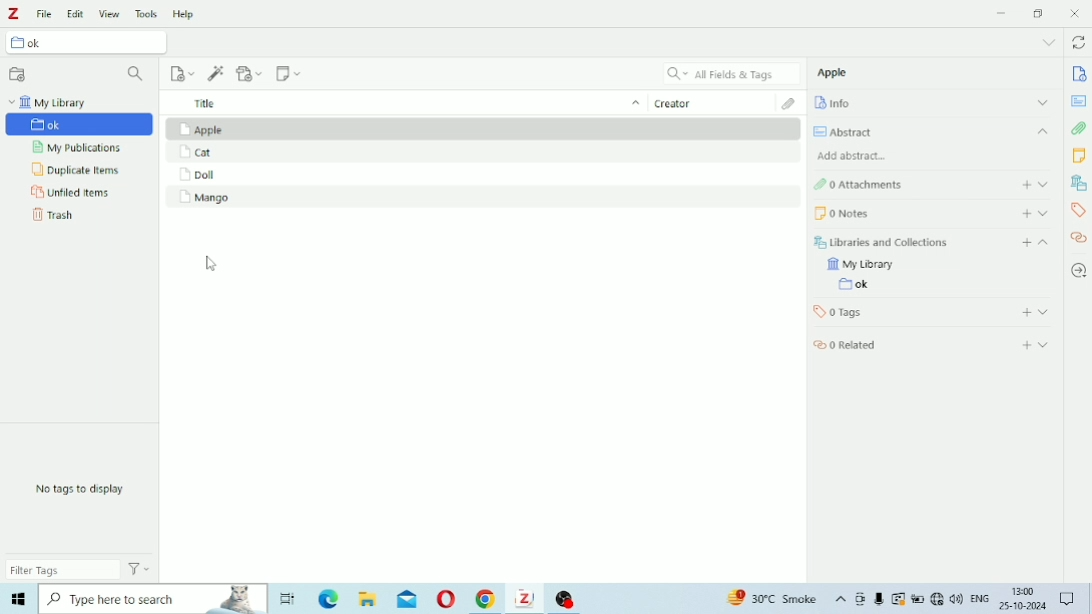 This screenshot has width=1092, height=614. Describe the element at coordinates (1027, 213) in the screenshot. I see `Add` at that location.